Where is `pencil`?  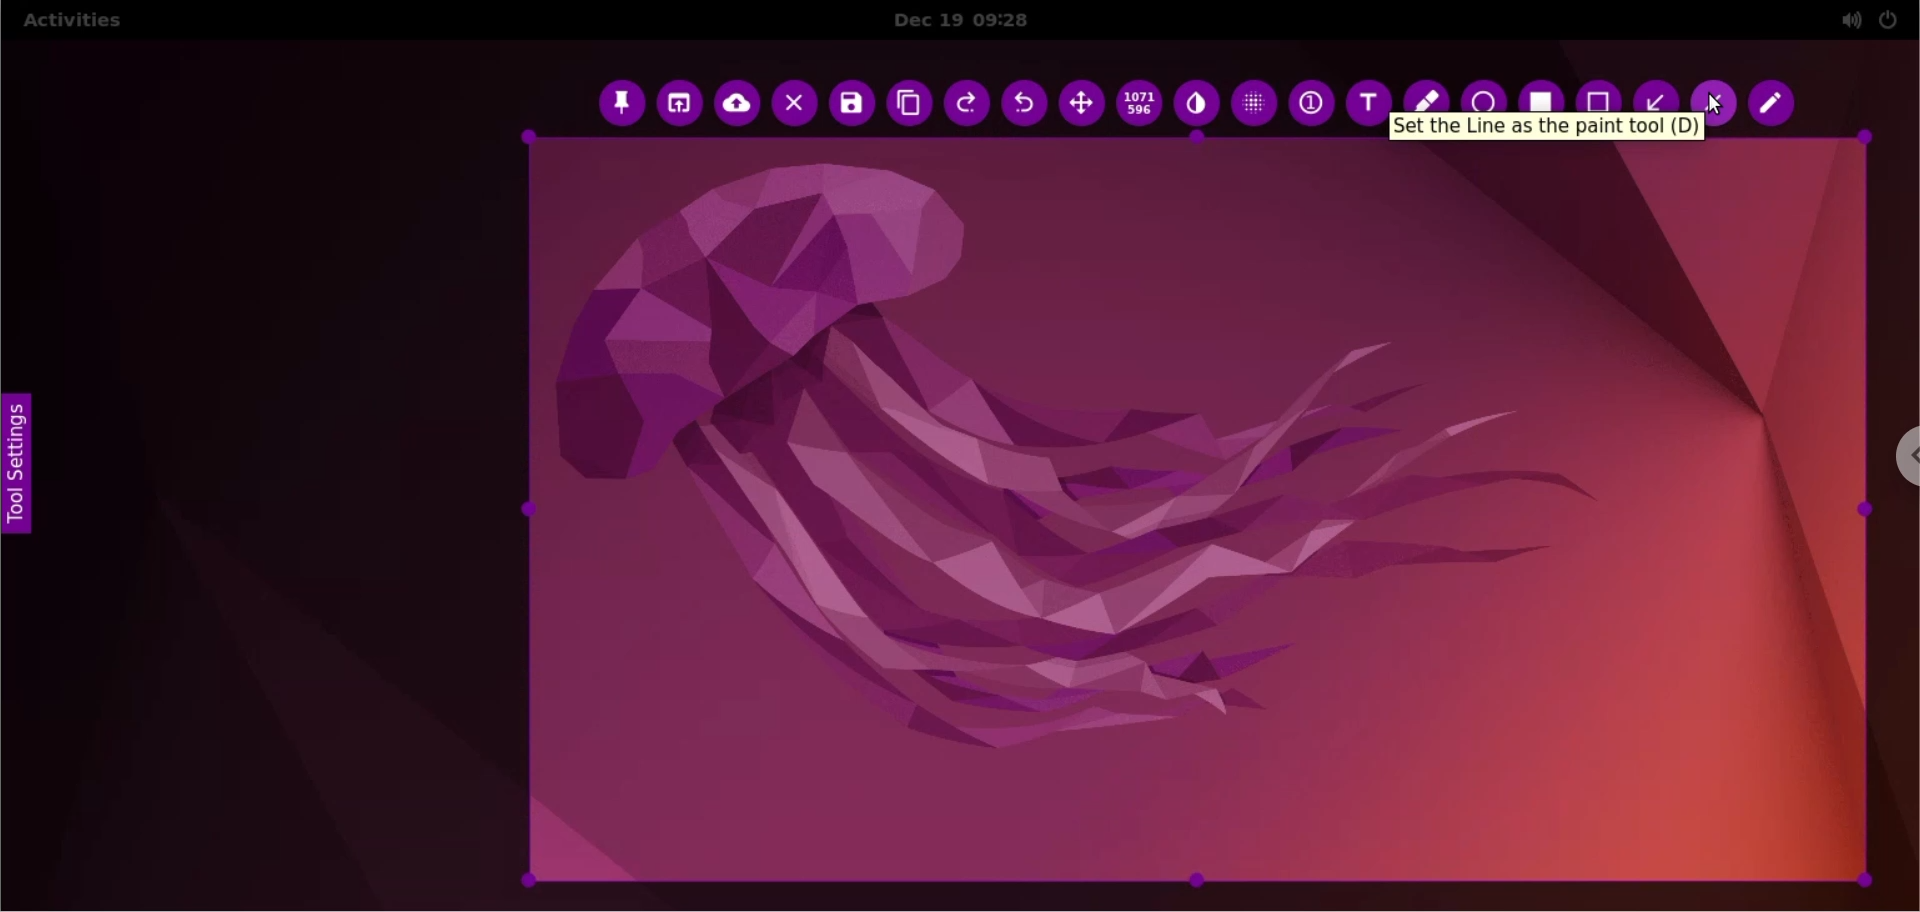 pencil is located at coordinates (1773, 104).